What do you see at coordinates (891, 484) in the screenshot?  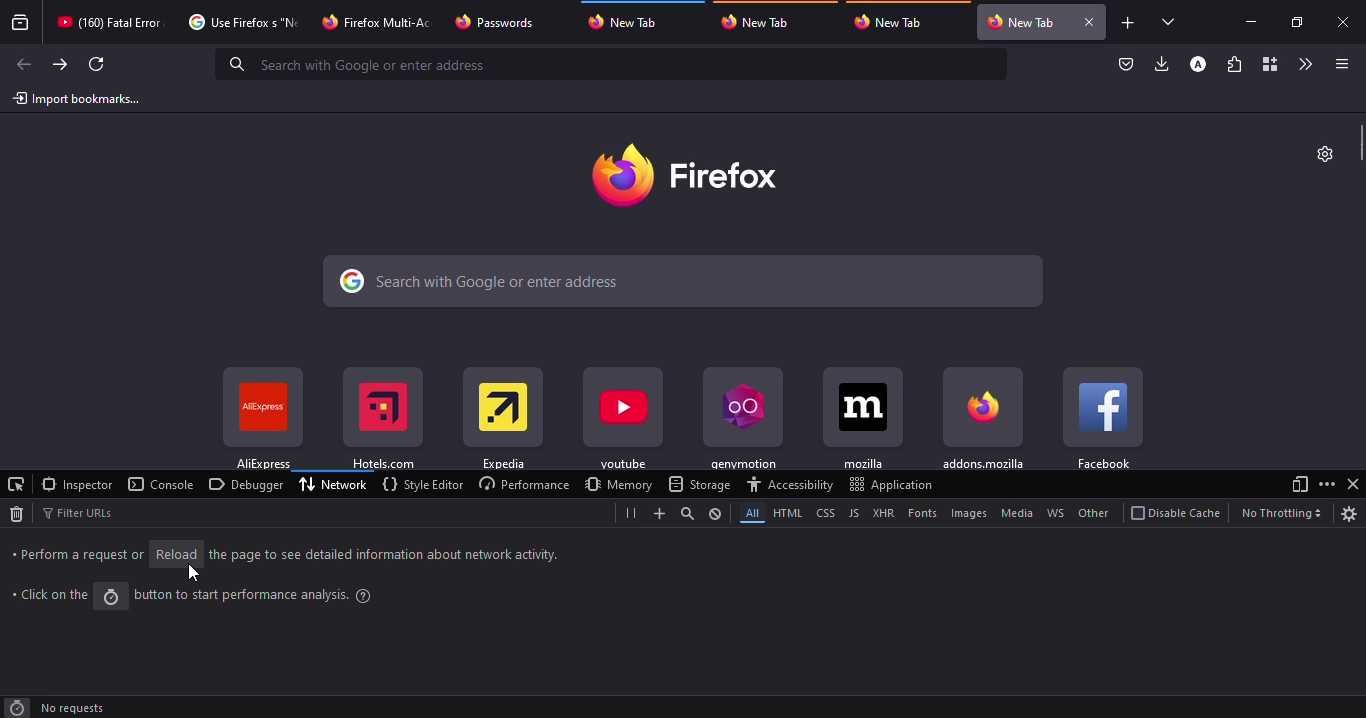 I see `application` at bounding box center [891, 484].